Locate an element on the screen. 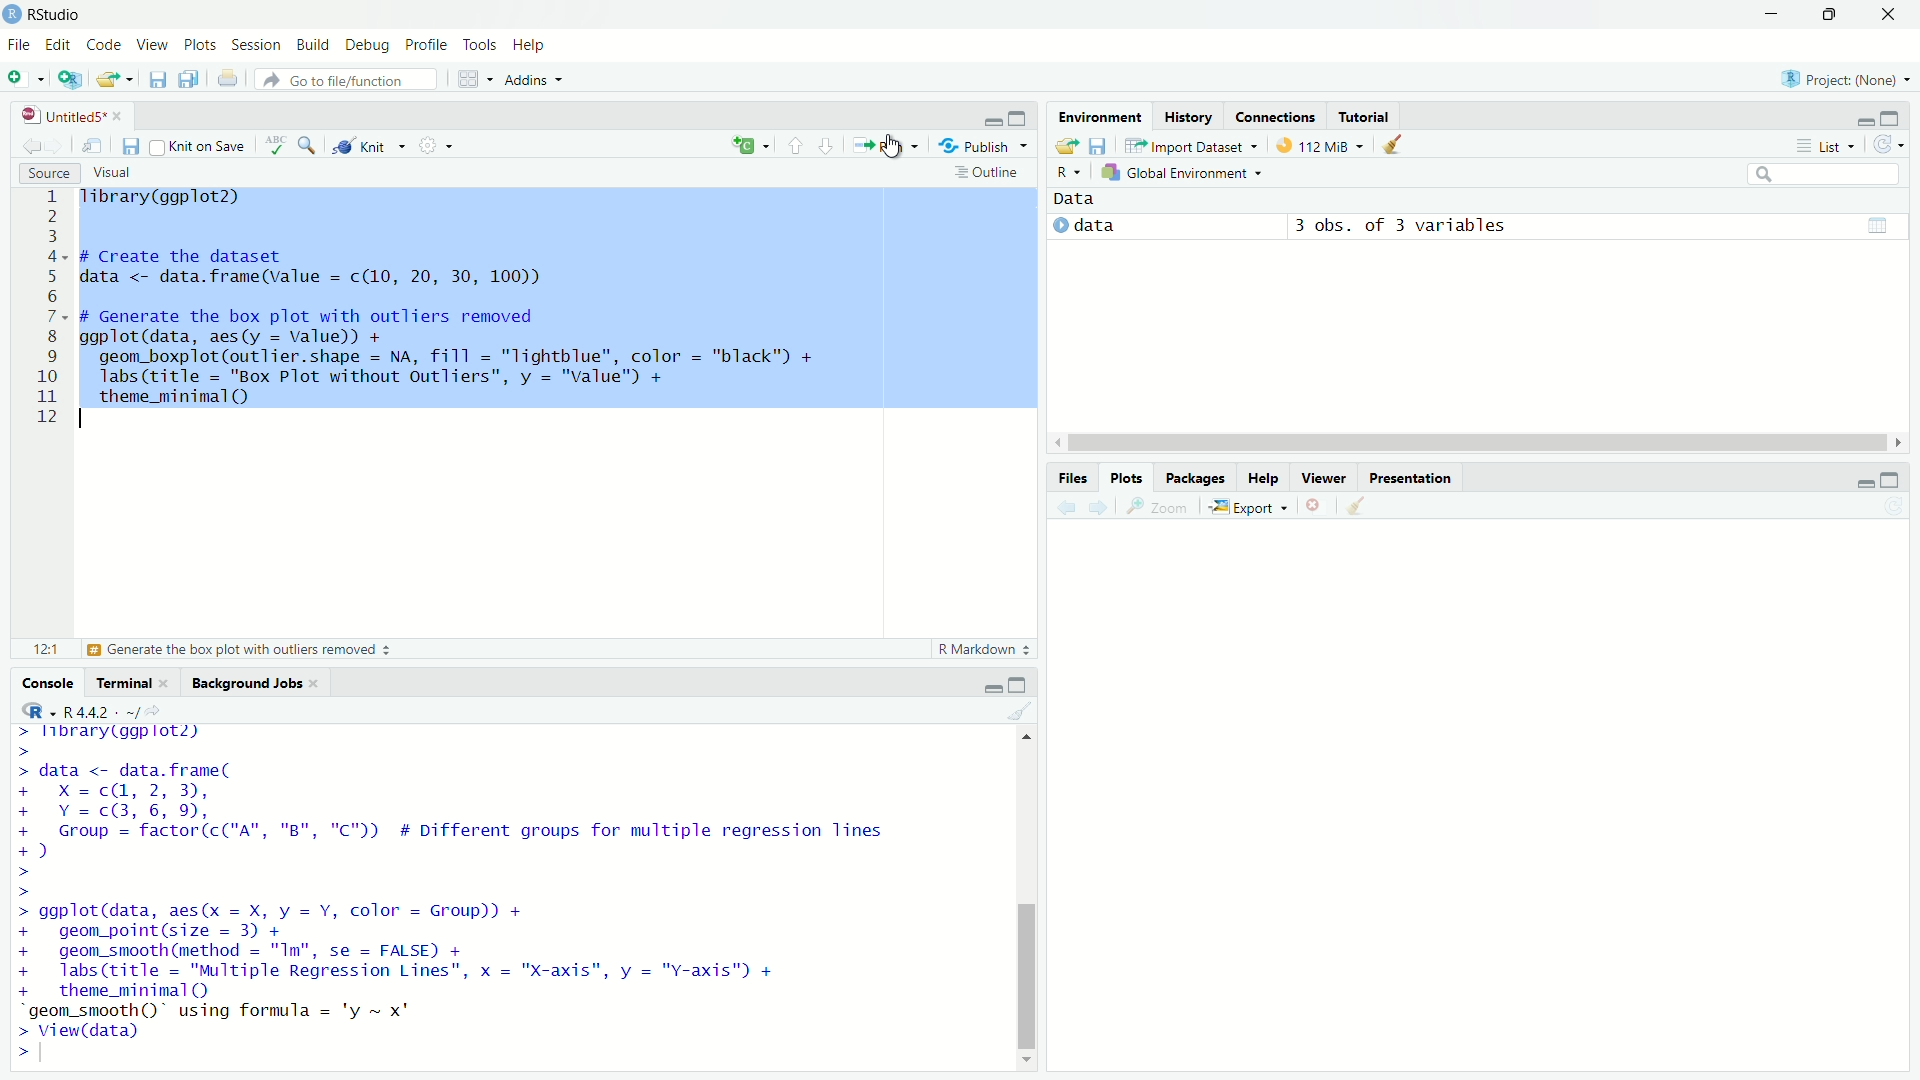  Help is located at coordinates (538, 44).